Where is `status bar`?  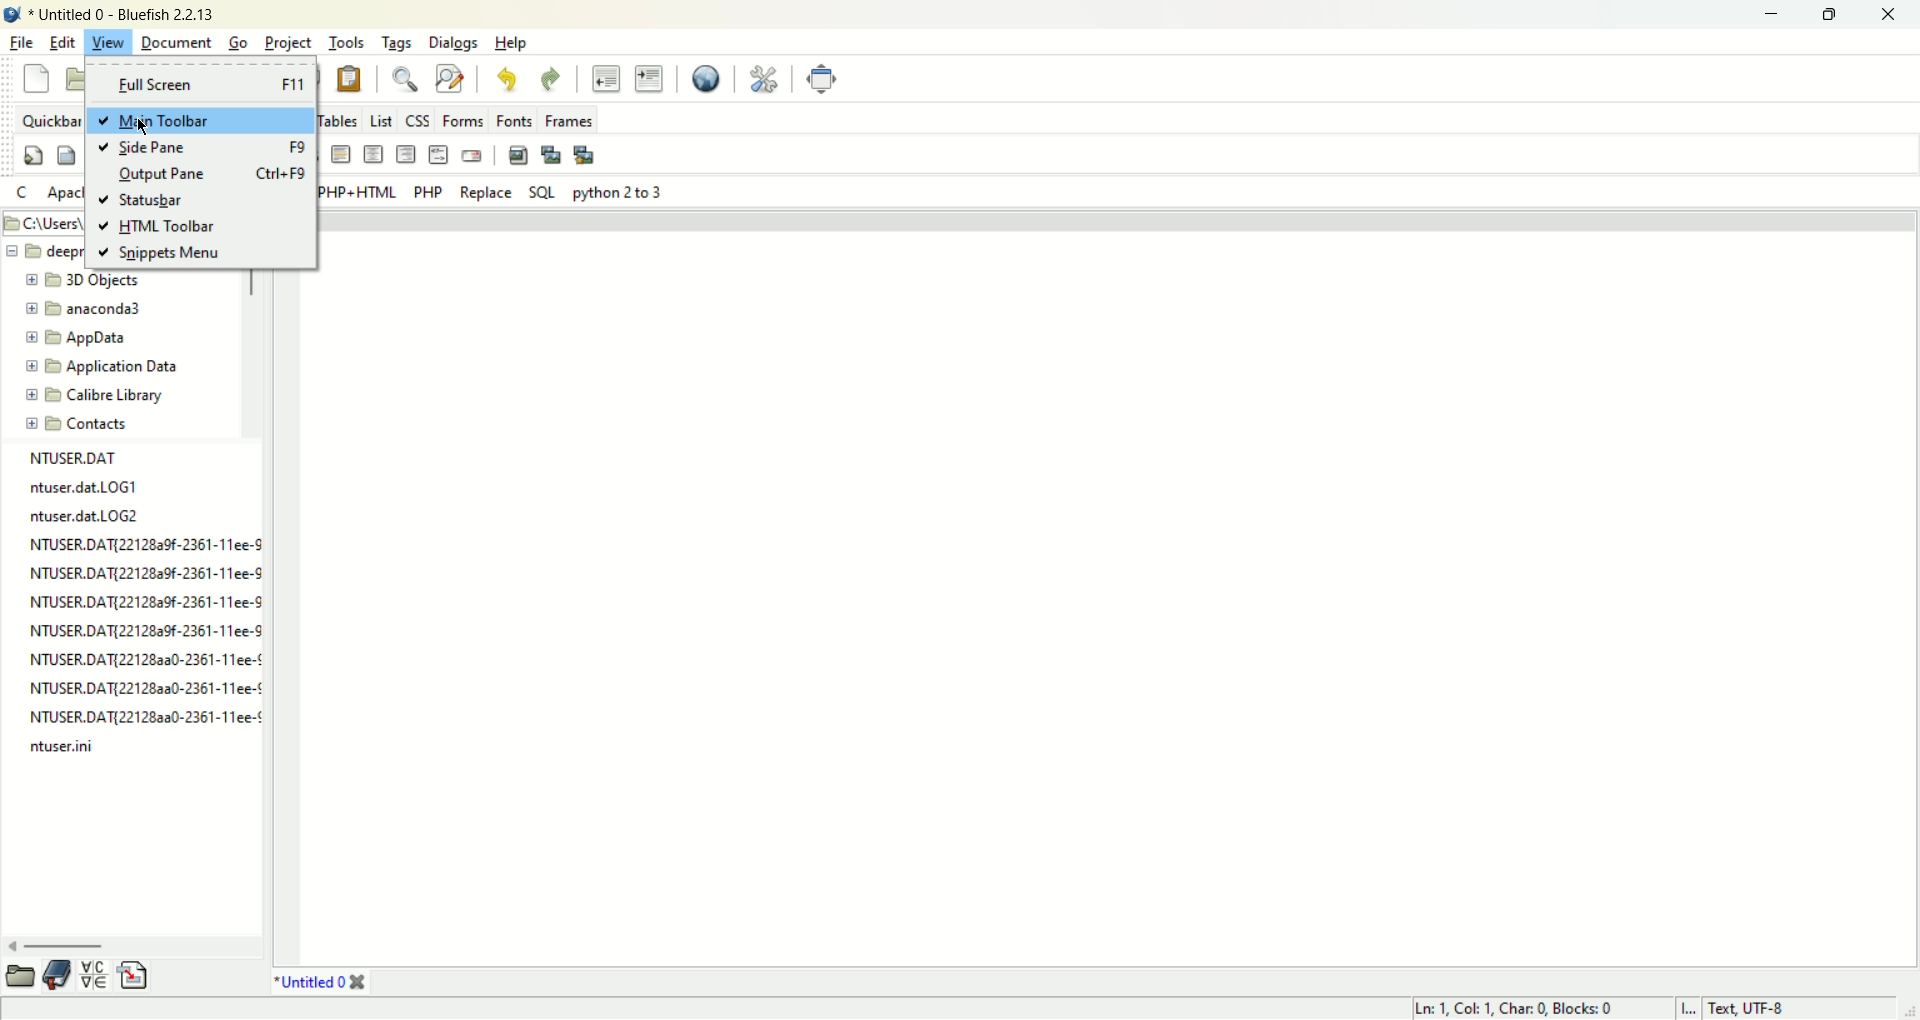 status bar is located at coordinates (146, 201).